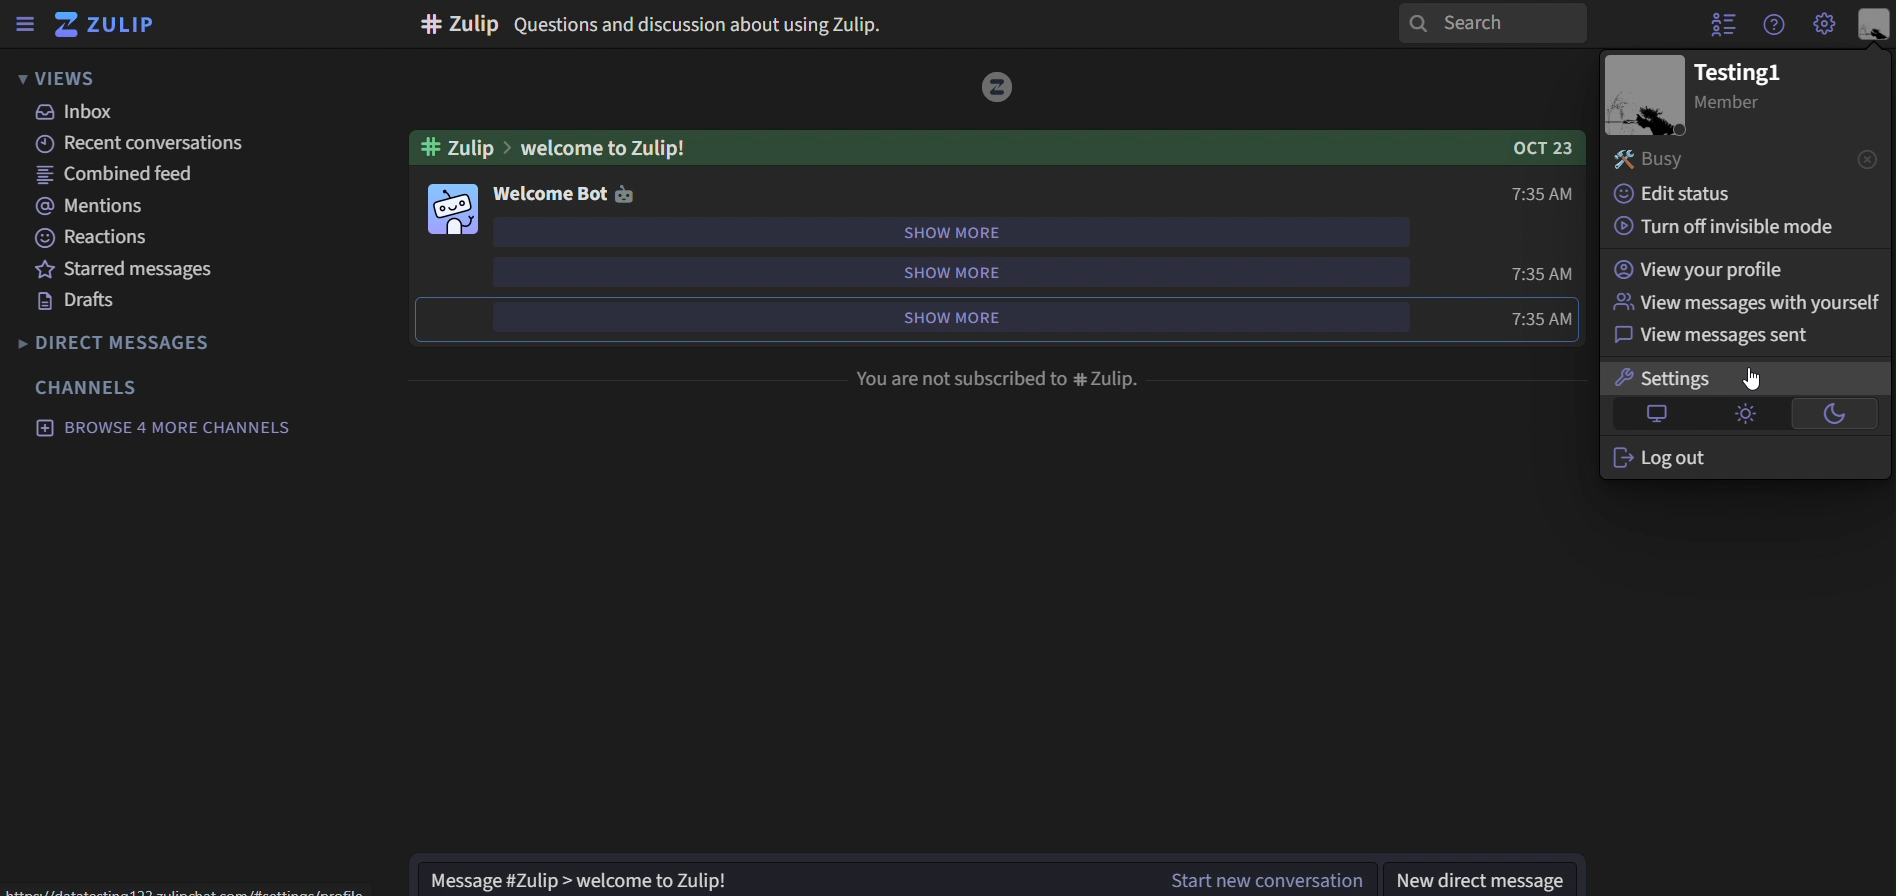 The width and height of the screenshot is (1896, 896). What do you see at coordinates (21, 27) in the screenshot?
I see `hide sidebar` at bounding box center [21, 27].